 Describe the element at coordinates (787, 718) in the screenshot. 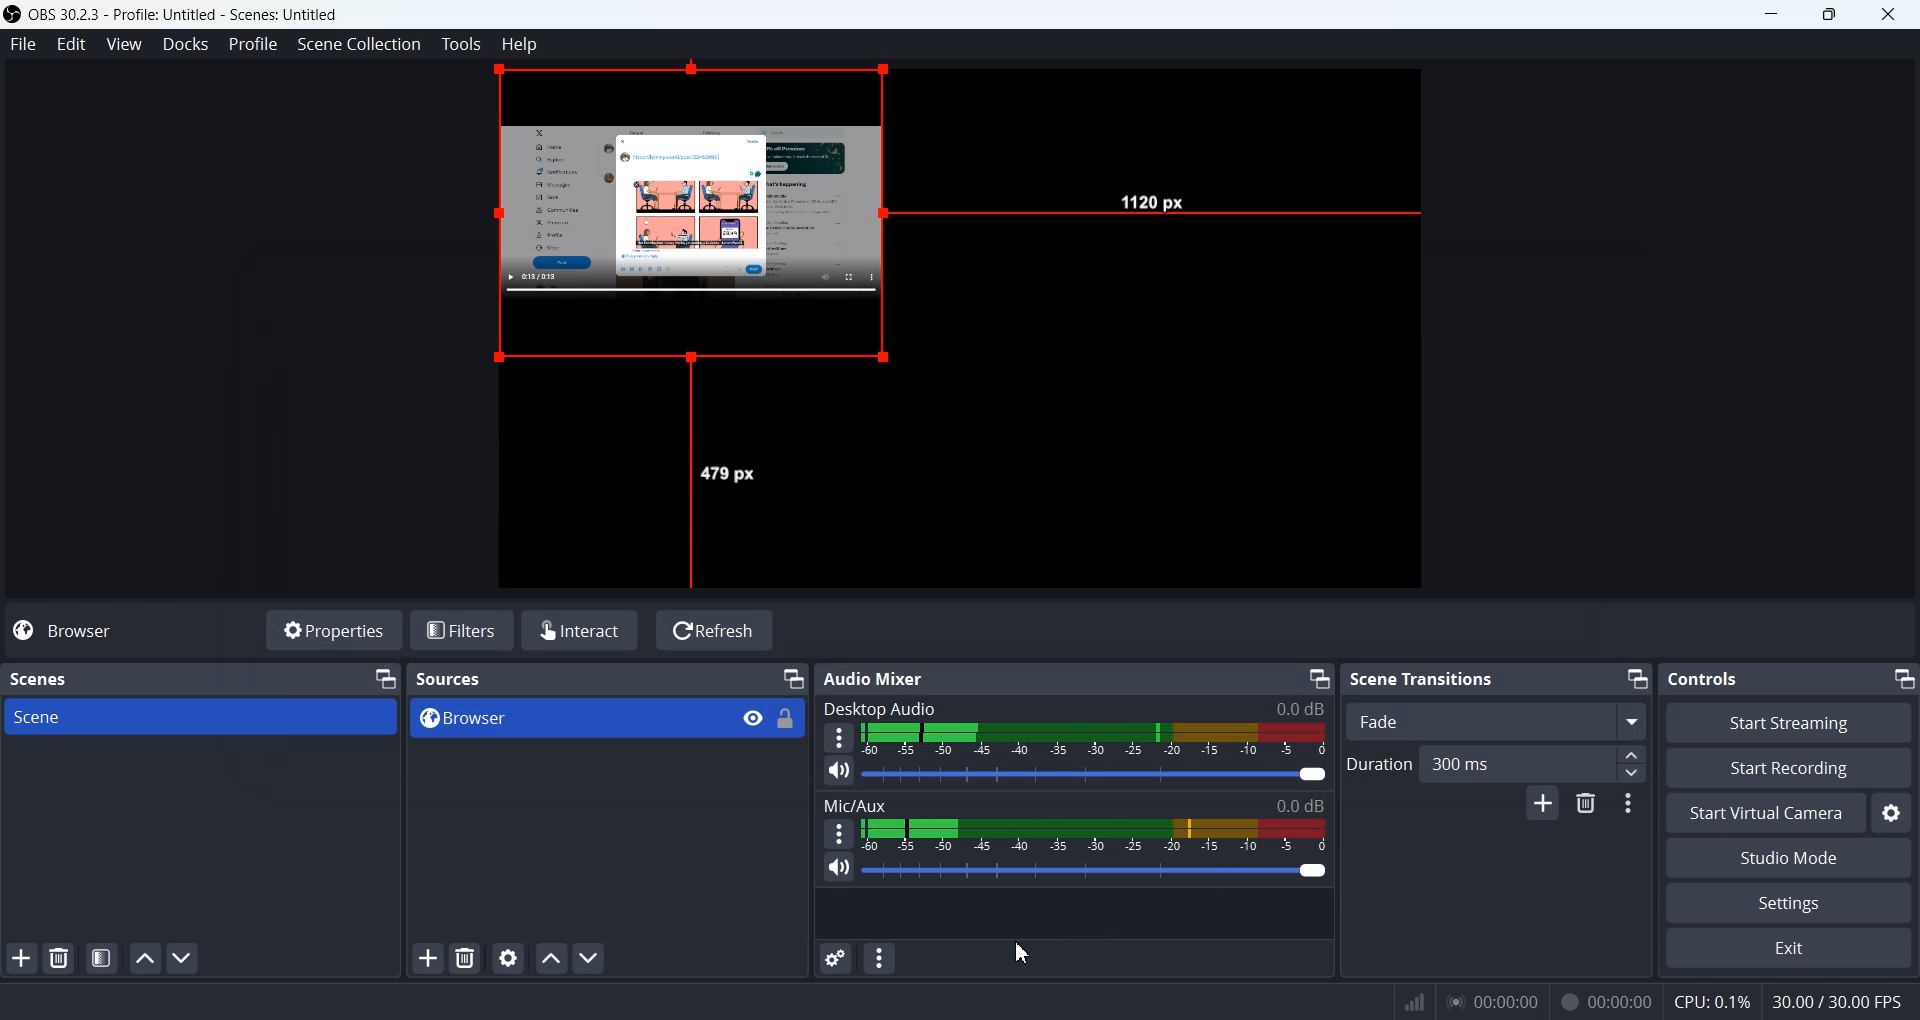

I see `Lock/ Unlock` at that location.